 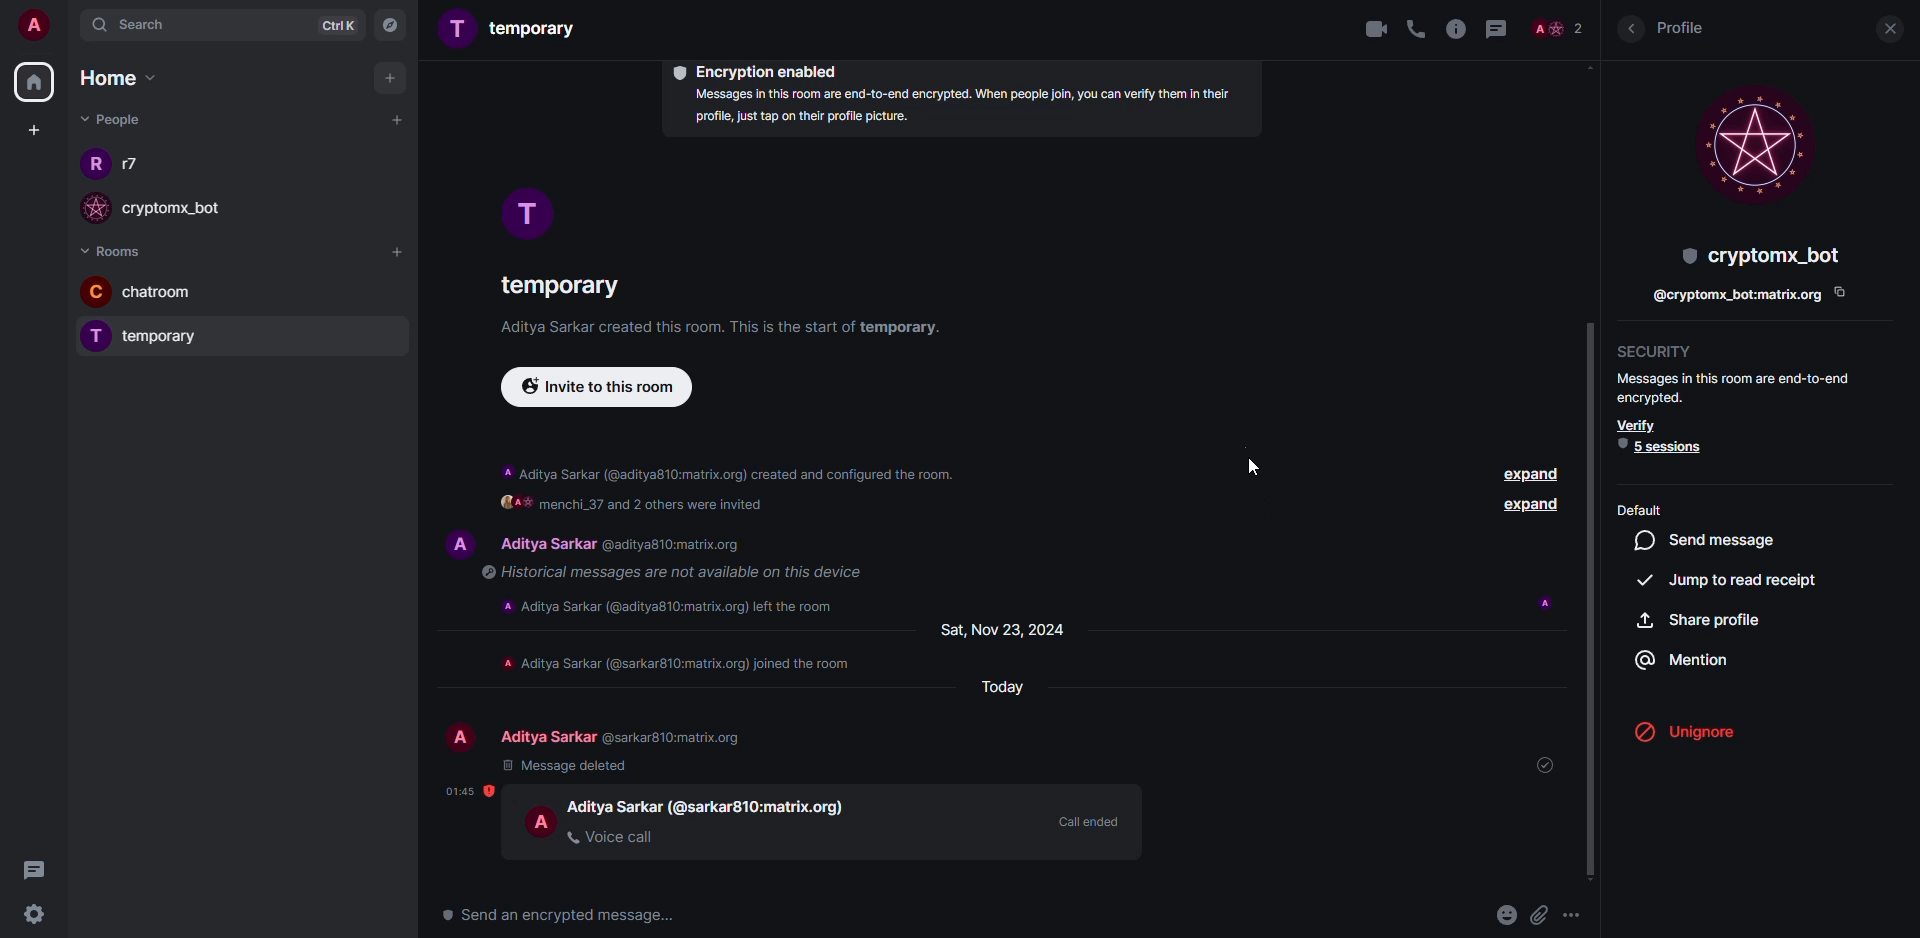 I want to click on people, so click(x=189, y=214).